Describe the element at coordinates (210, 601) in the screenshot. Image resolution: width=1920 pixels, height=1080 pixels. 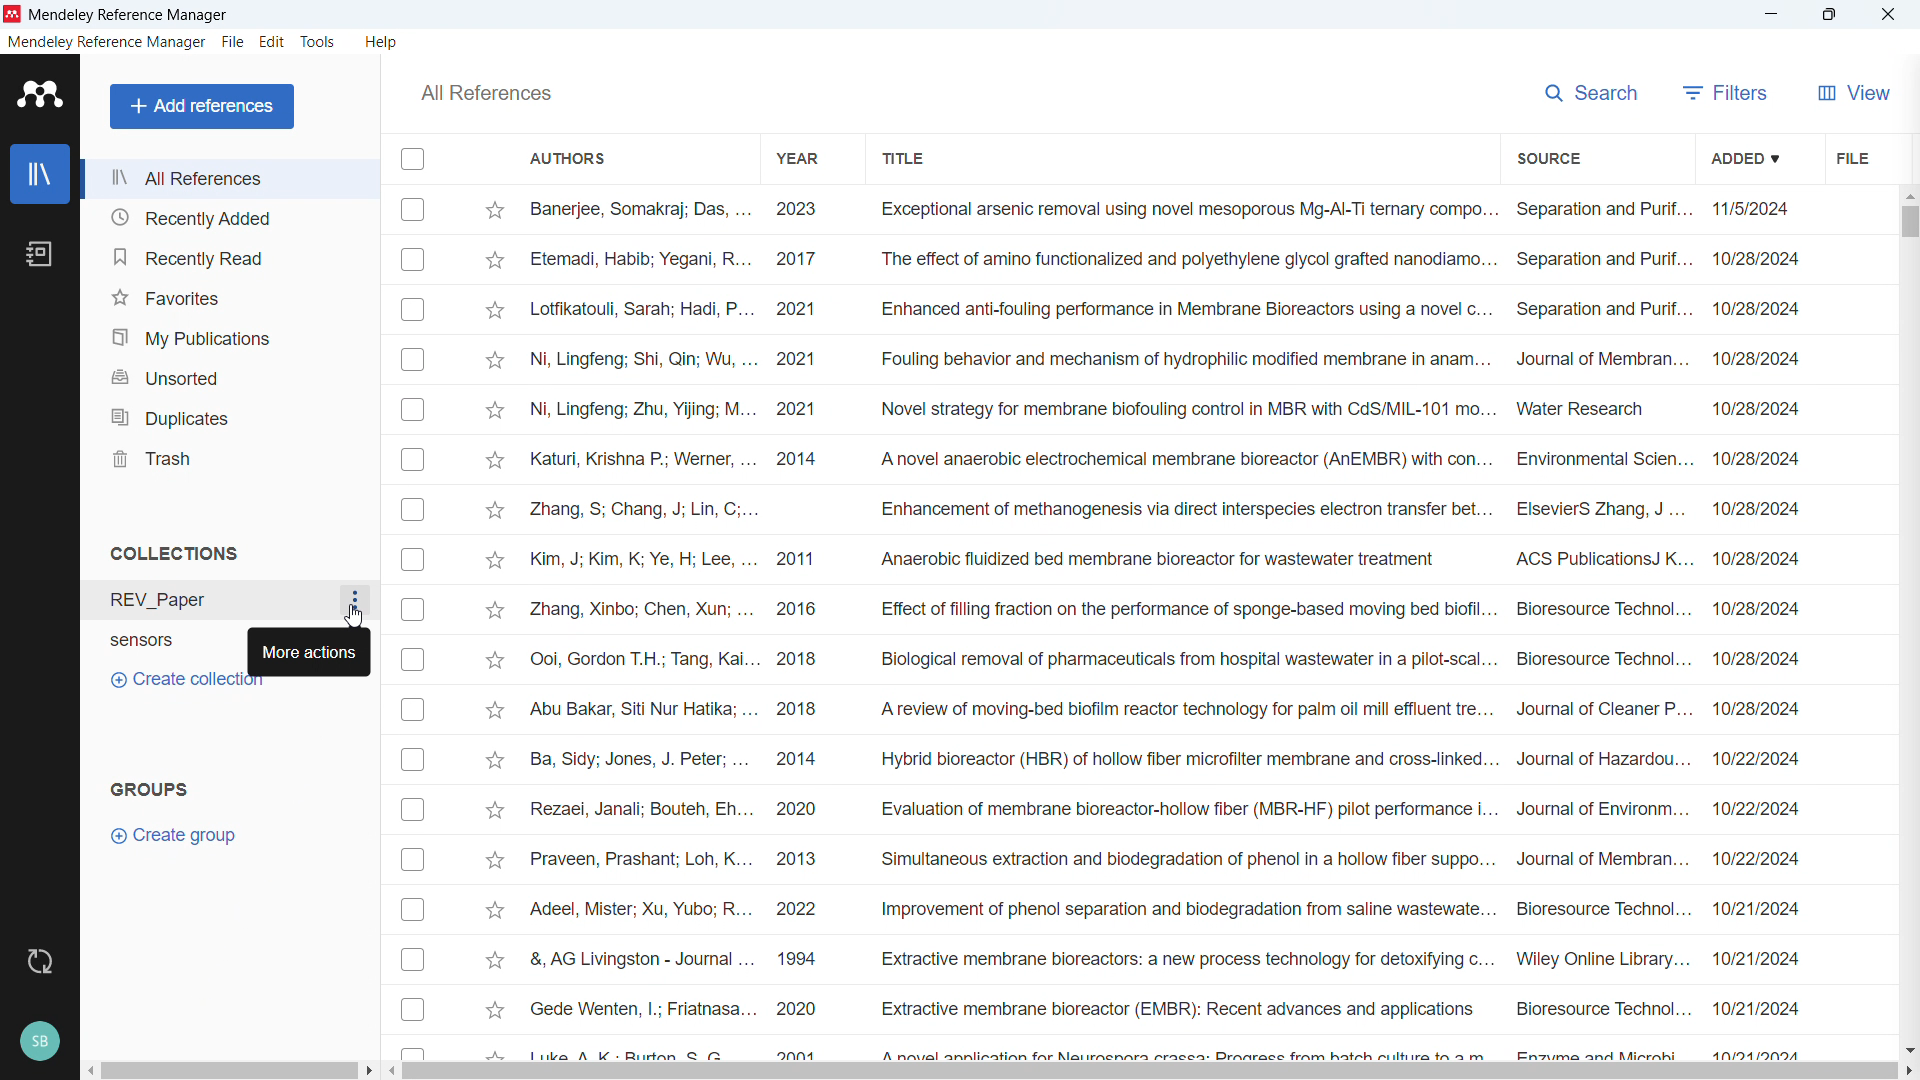
I see `REV_Paper` at that location.